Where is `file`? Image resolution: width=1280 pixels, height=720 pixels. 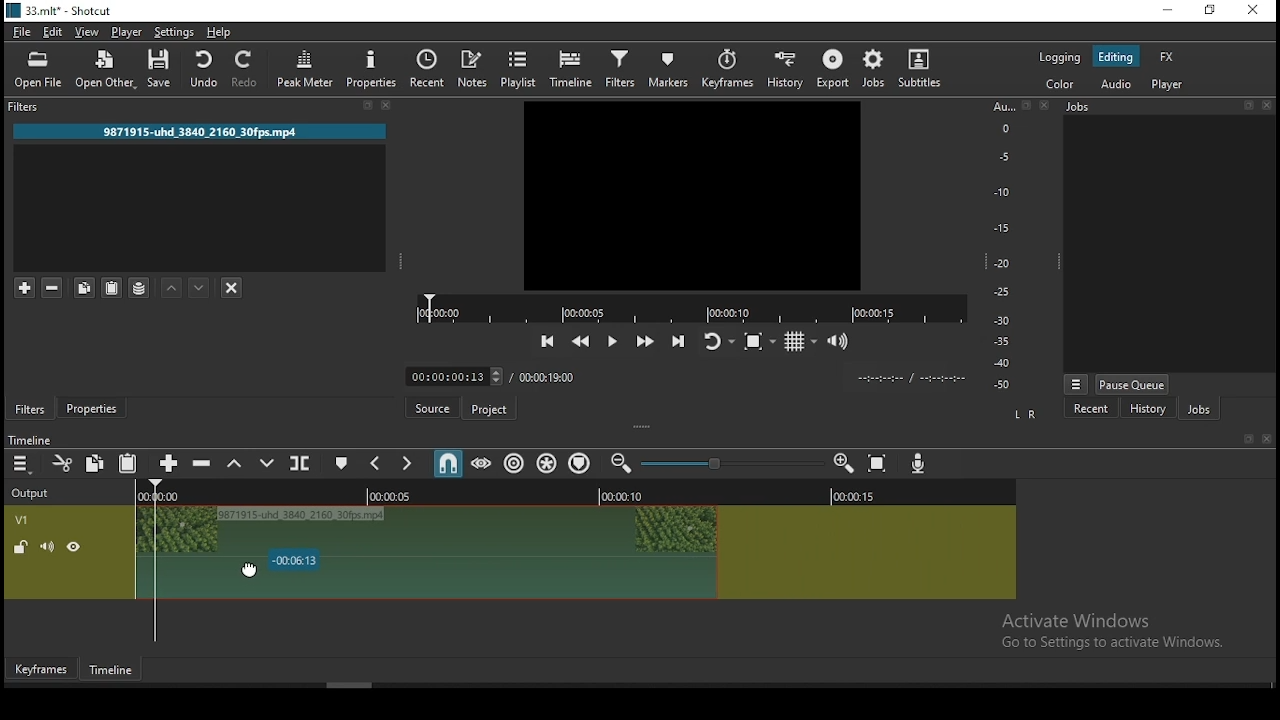
file is located at coordinates (22, 33).